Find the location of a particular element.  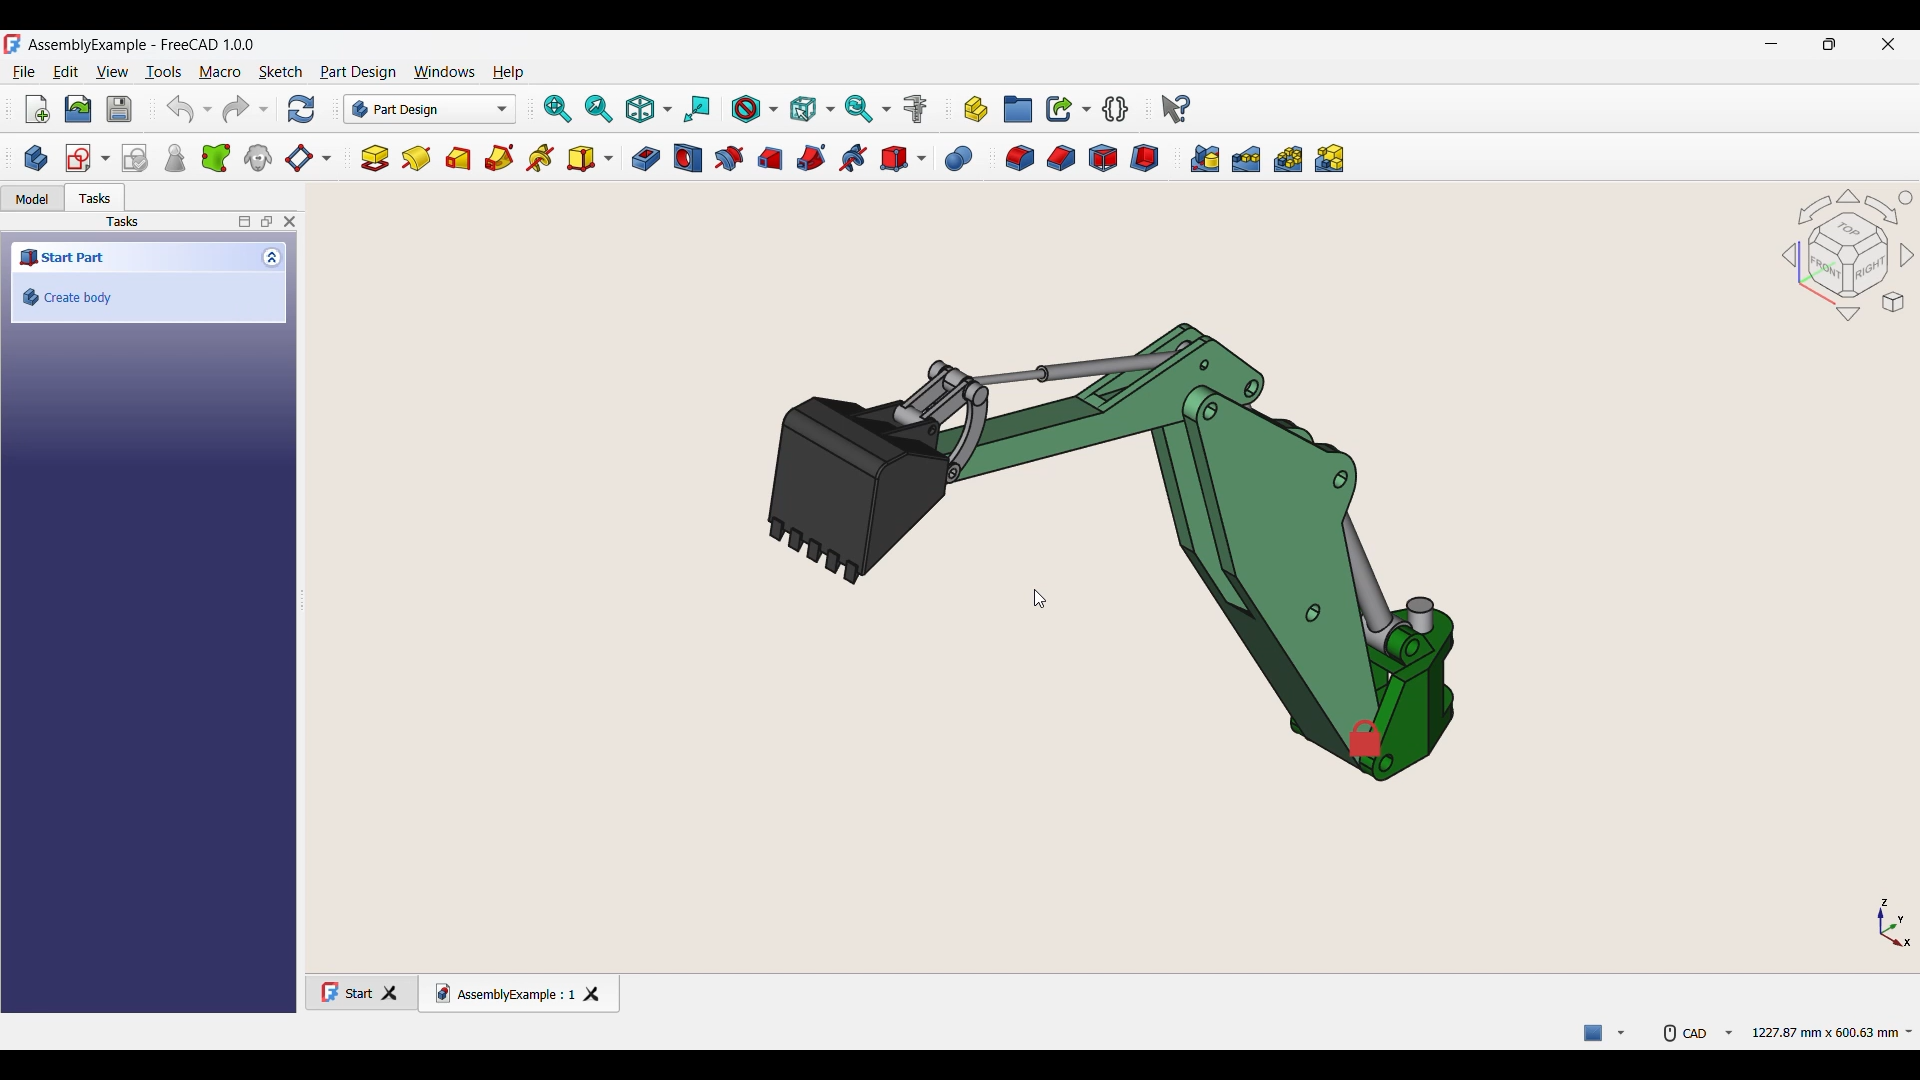

Start Part - section title is located at coordinates (133, 259).